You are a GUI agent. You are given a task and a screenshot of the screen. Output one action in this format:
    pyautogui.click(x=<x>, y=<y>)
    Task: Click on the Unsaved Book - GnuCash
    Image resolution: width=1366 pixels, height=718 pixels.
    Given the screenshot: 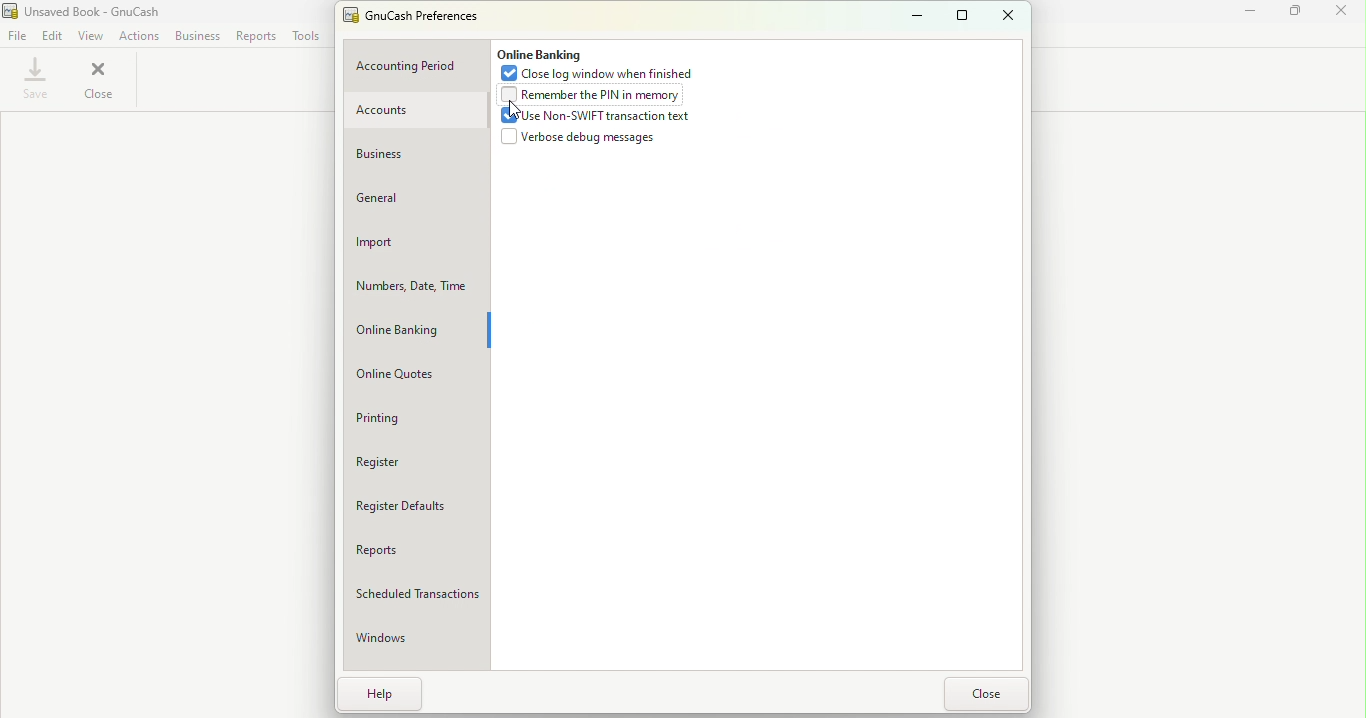 What is the action you would take?
    pyautogui.click(x=90, y=11)
    